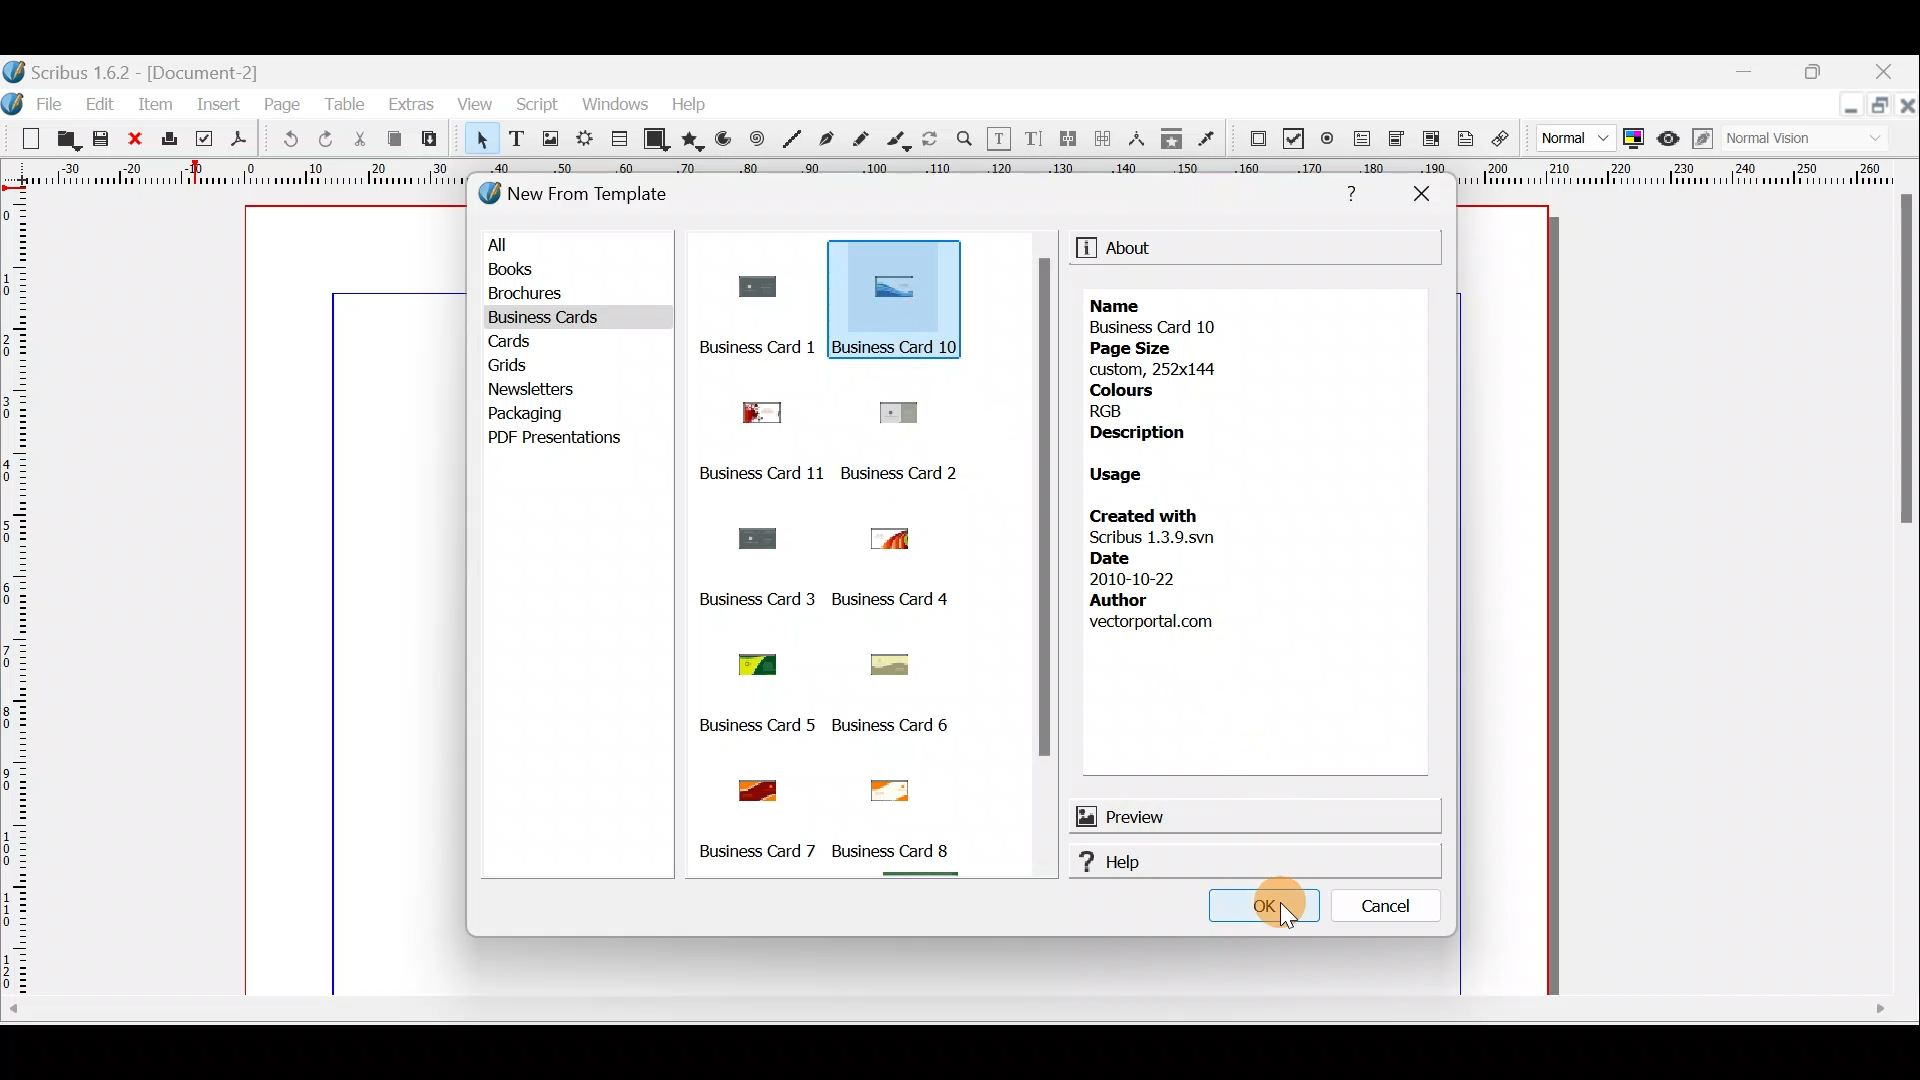  What do you see at coordinates (1120, 600) in the screenshot?
I see `Author` at bounding box center [1120, 600].